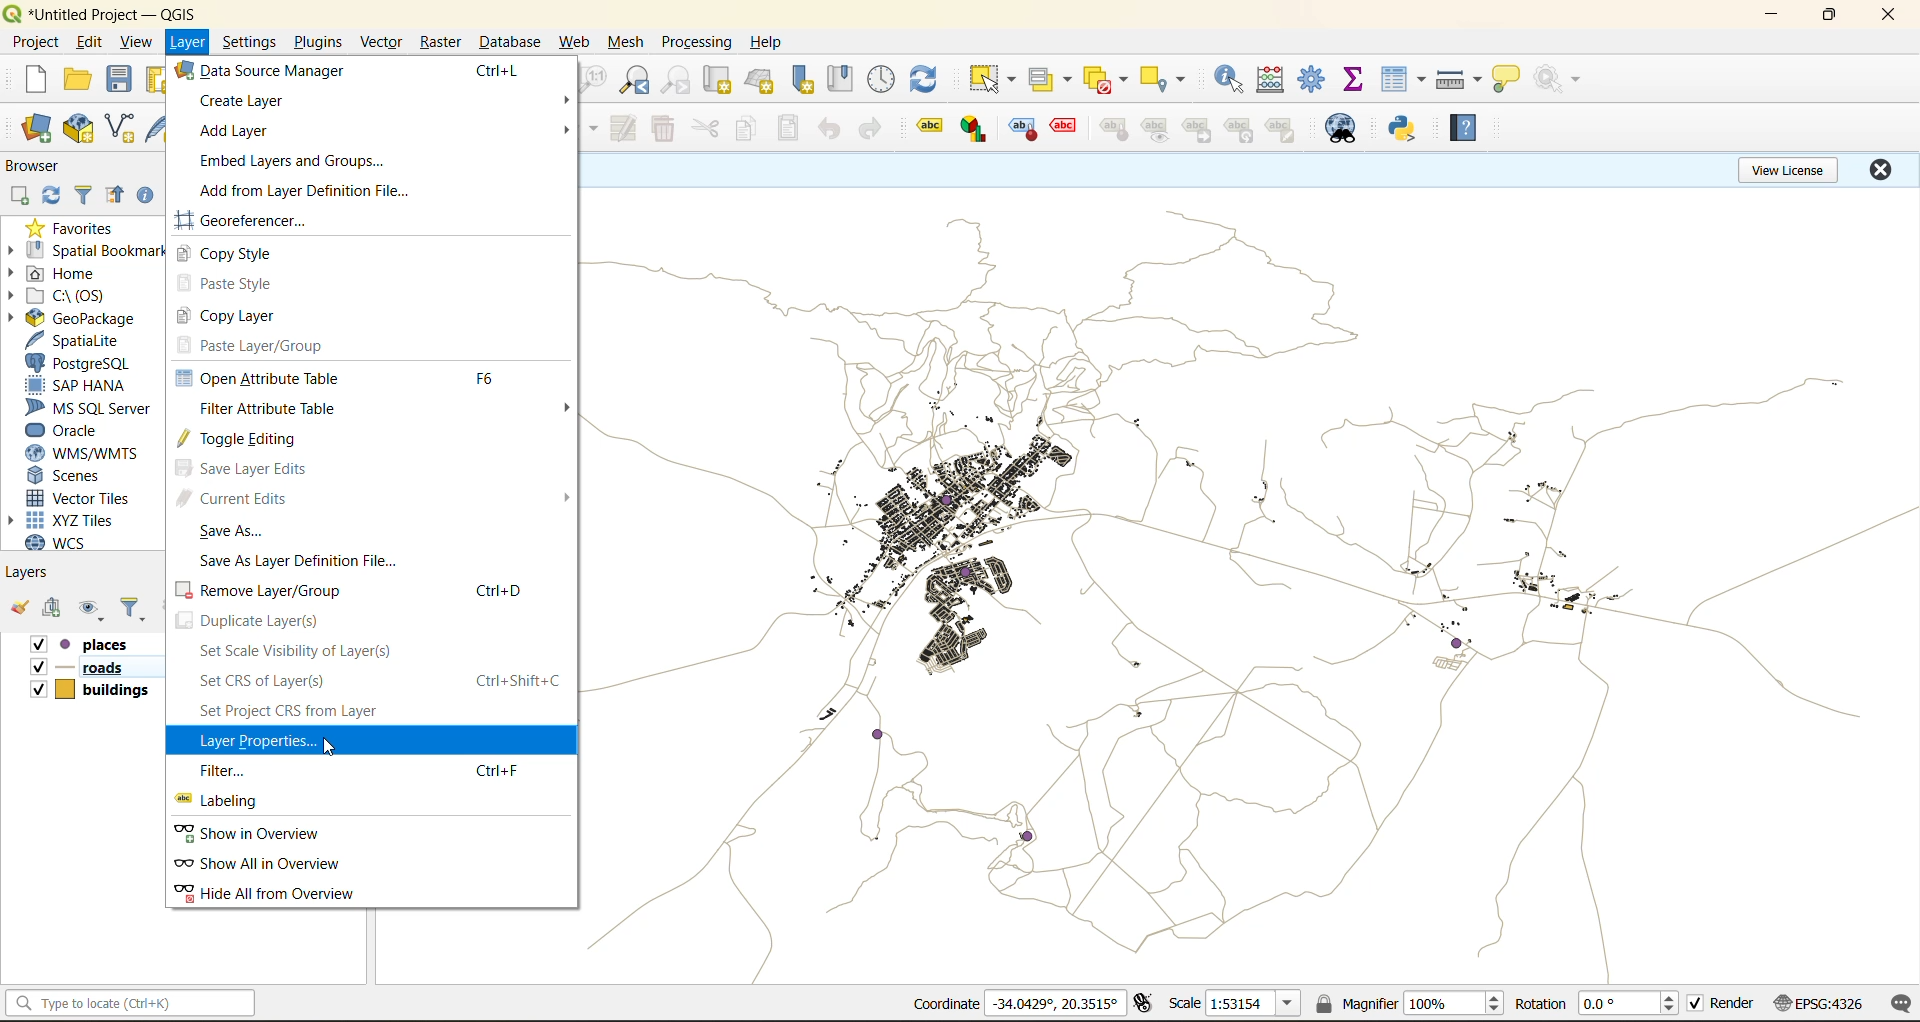  I want to click on undo, so click(832, 130).